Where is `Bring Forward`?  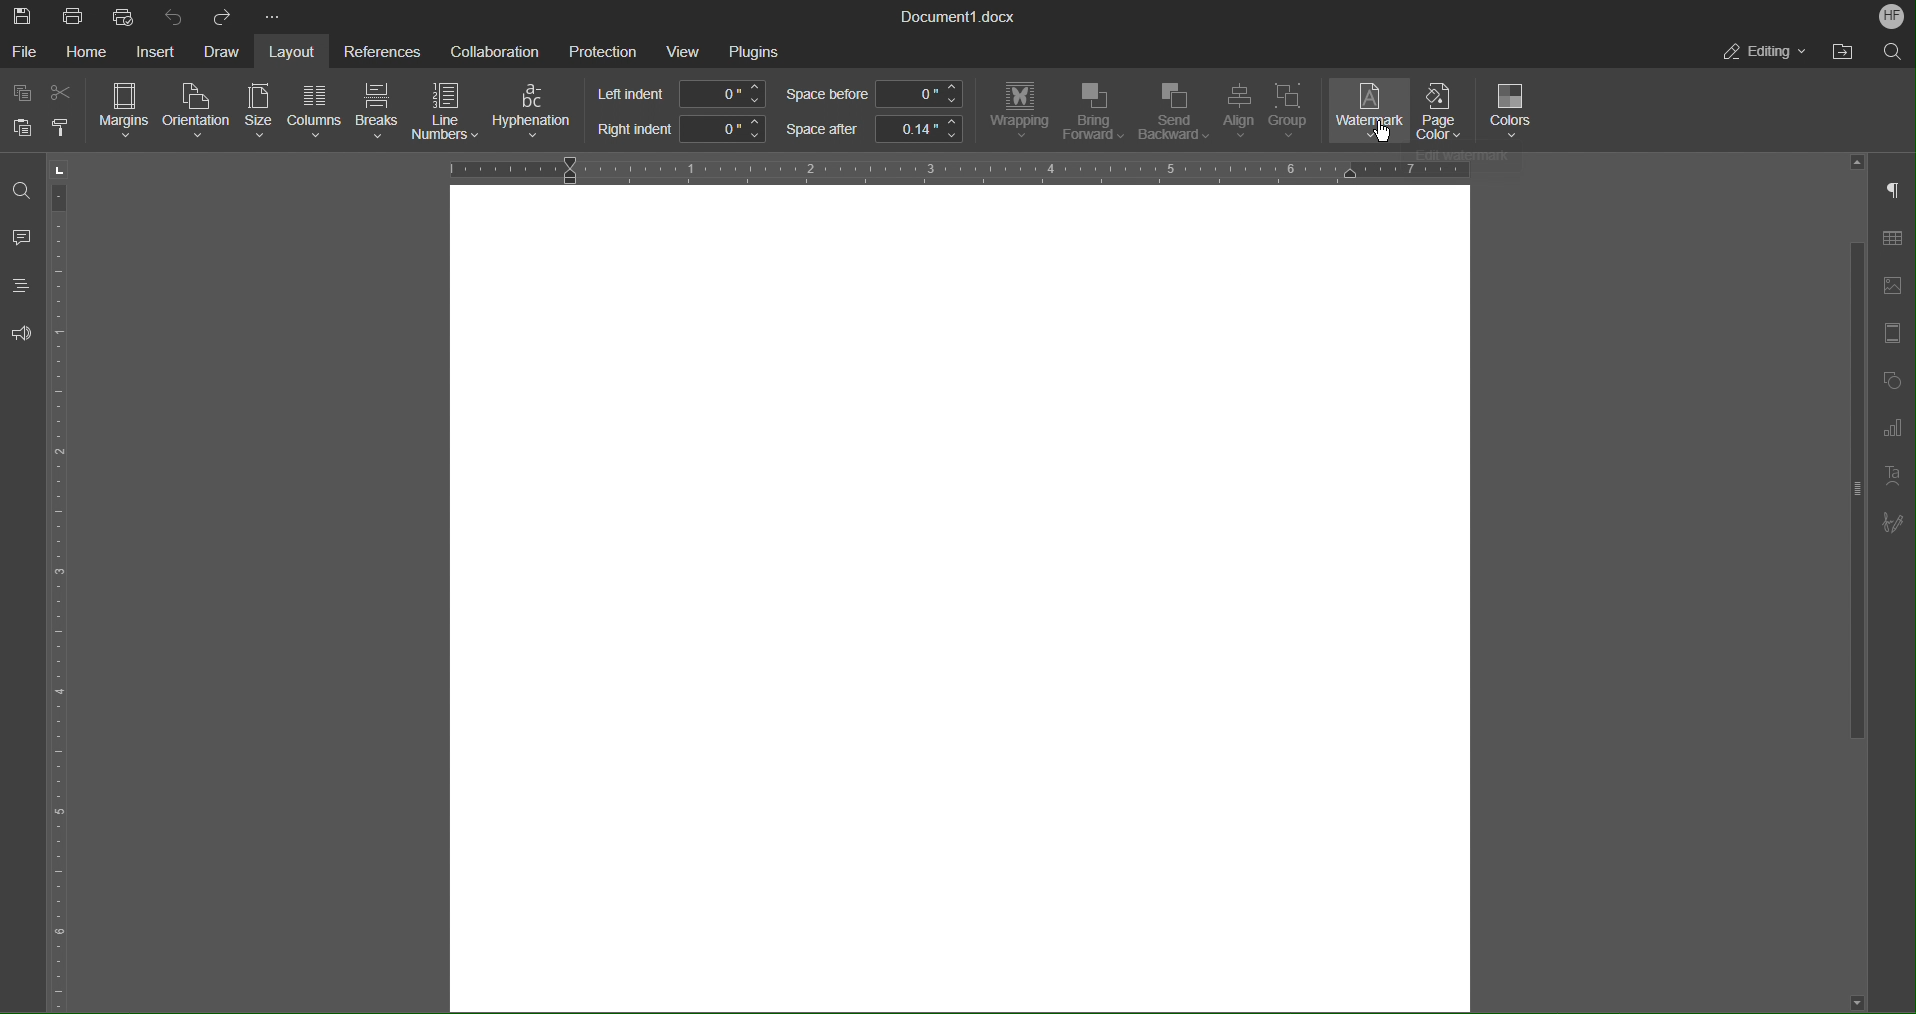 Bring Forward is located at coordinates (1093, 112).